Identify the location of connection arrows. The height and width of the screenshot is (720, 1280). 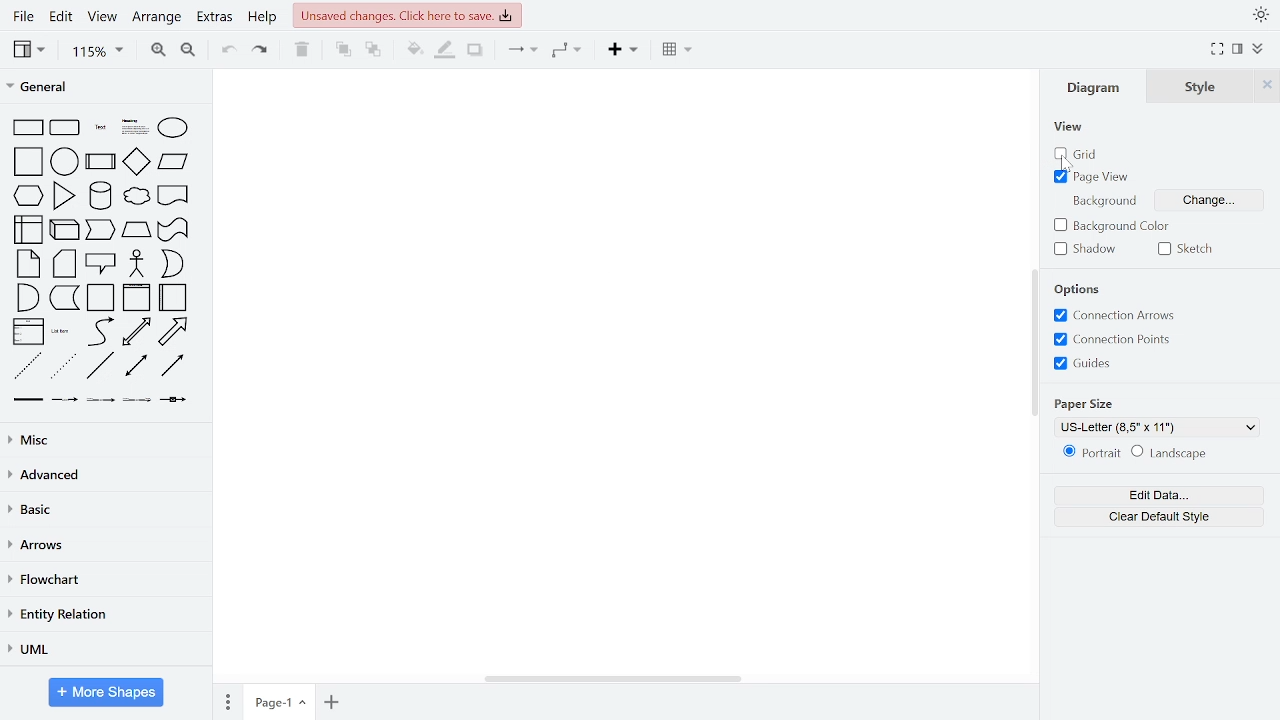
(1114, 316).